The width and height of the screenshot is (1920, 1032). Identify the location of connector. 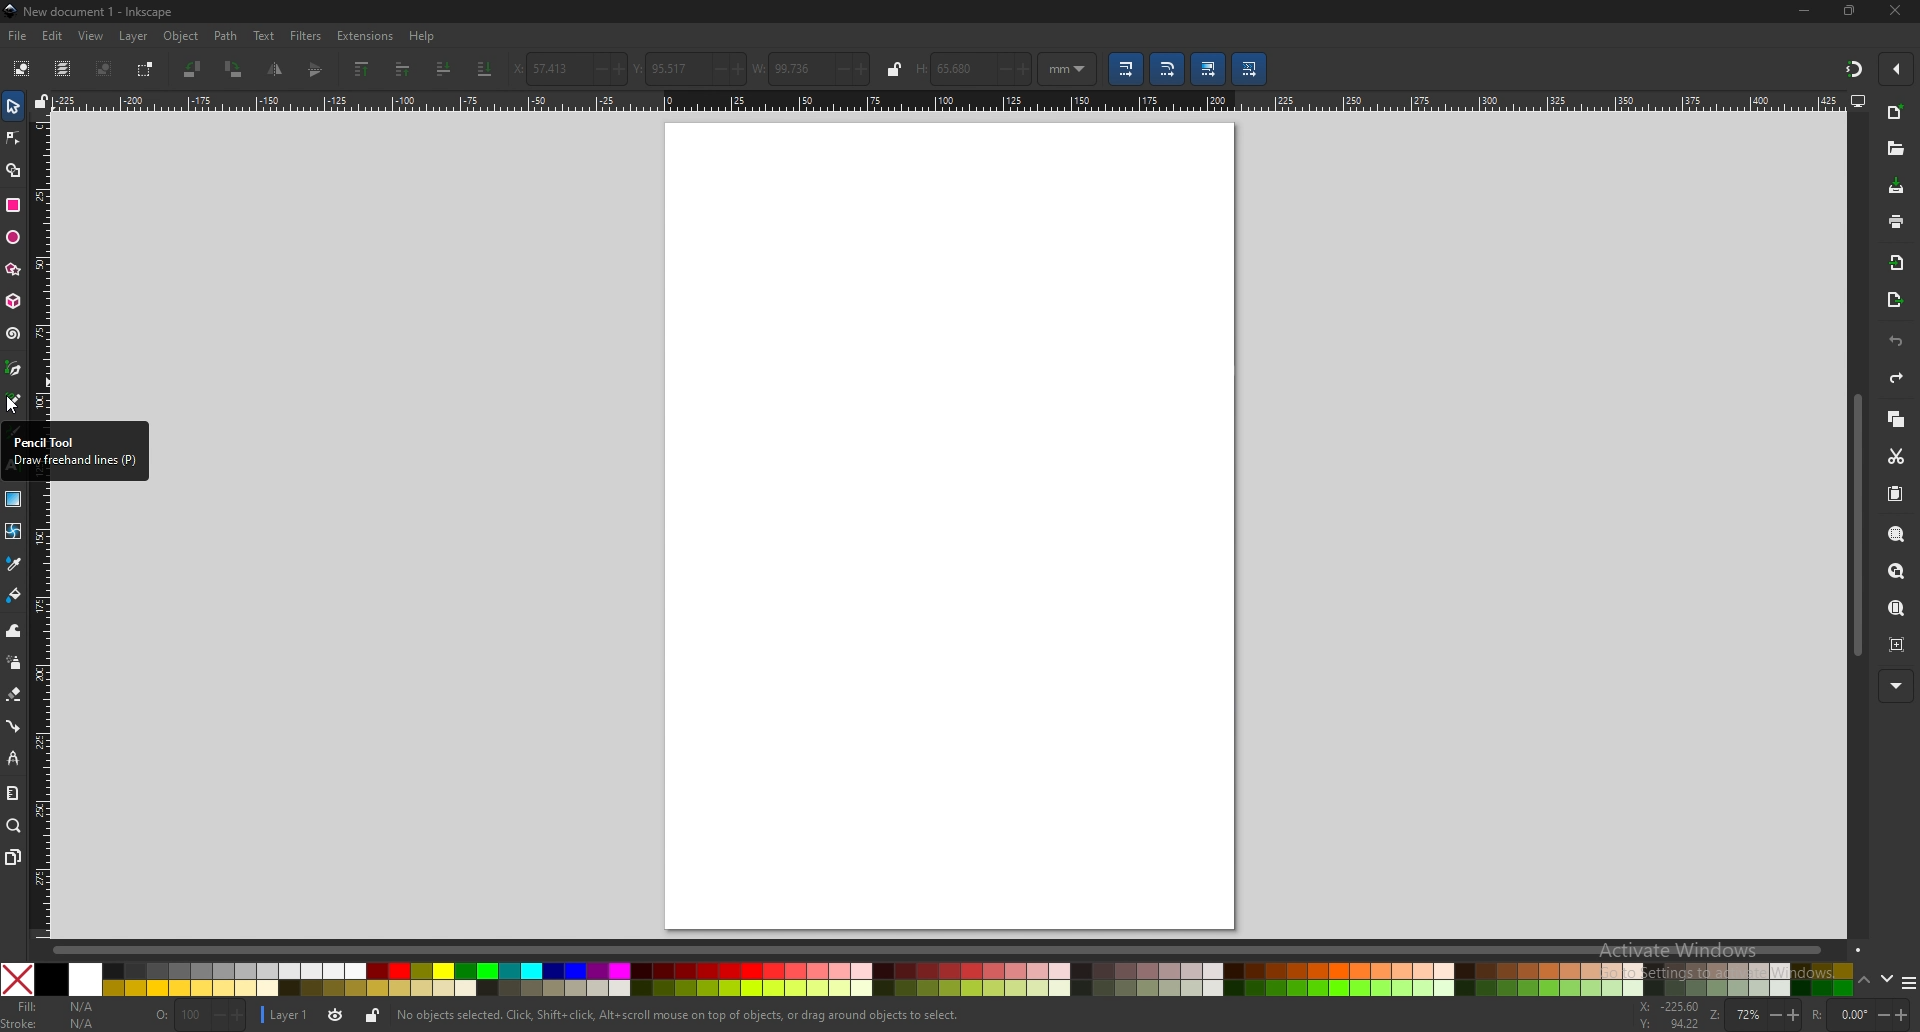
(13, 726).